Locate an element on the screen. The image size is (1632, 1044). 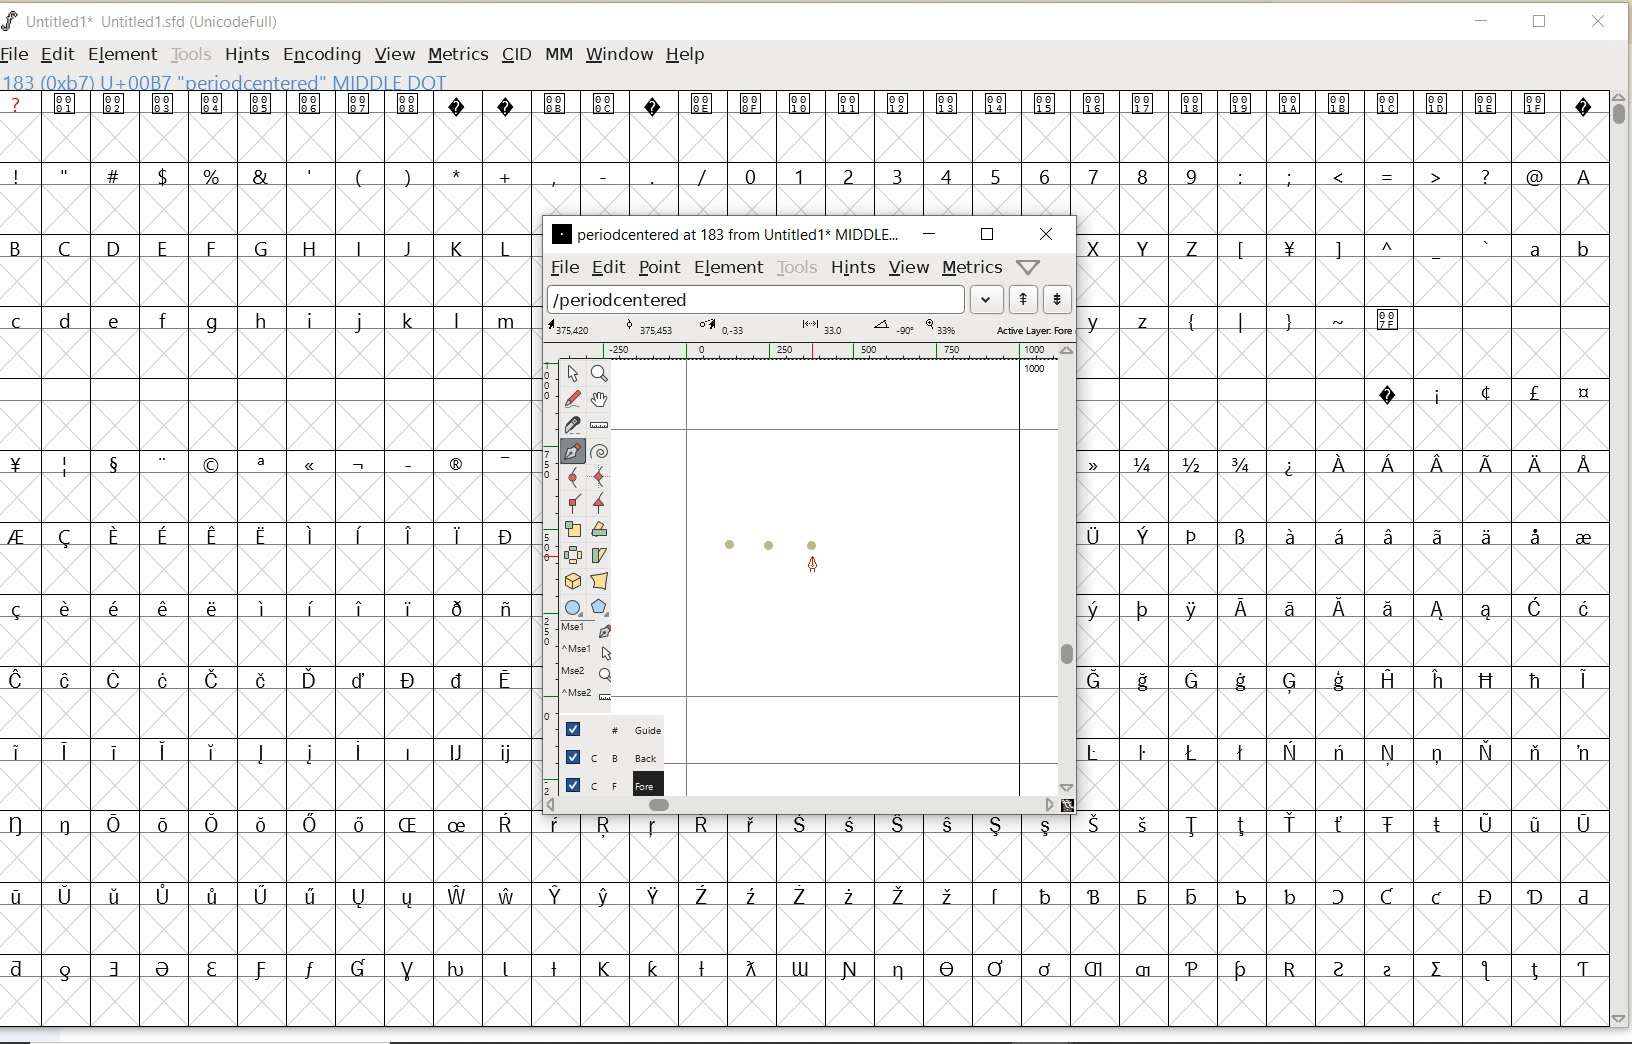
scrollbar is located at coordinates (1069, 568).